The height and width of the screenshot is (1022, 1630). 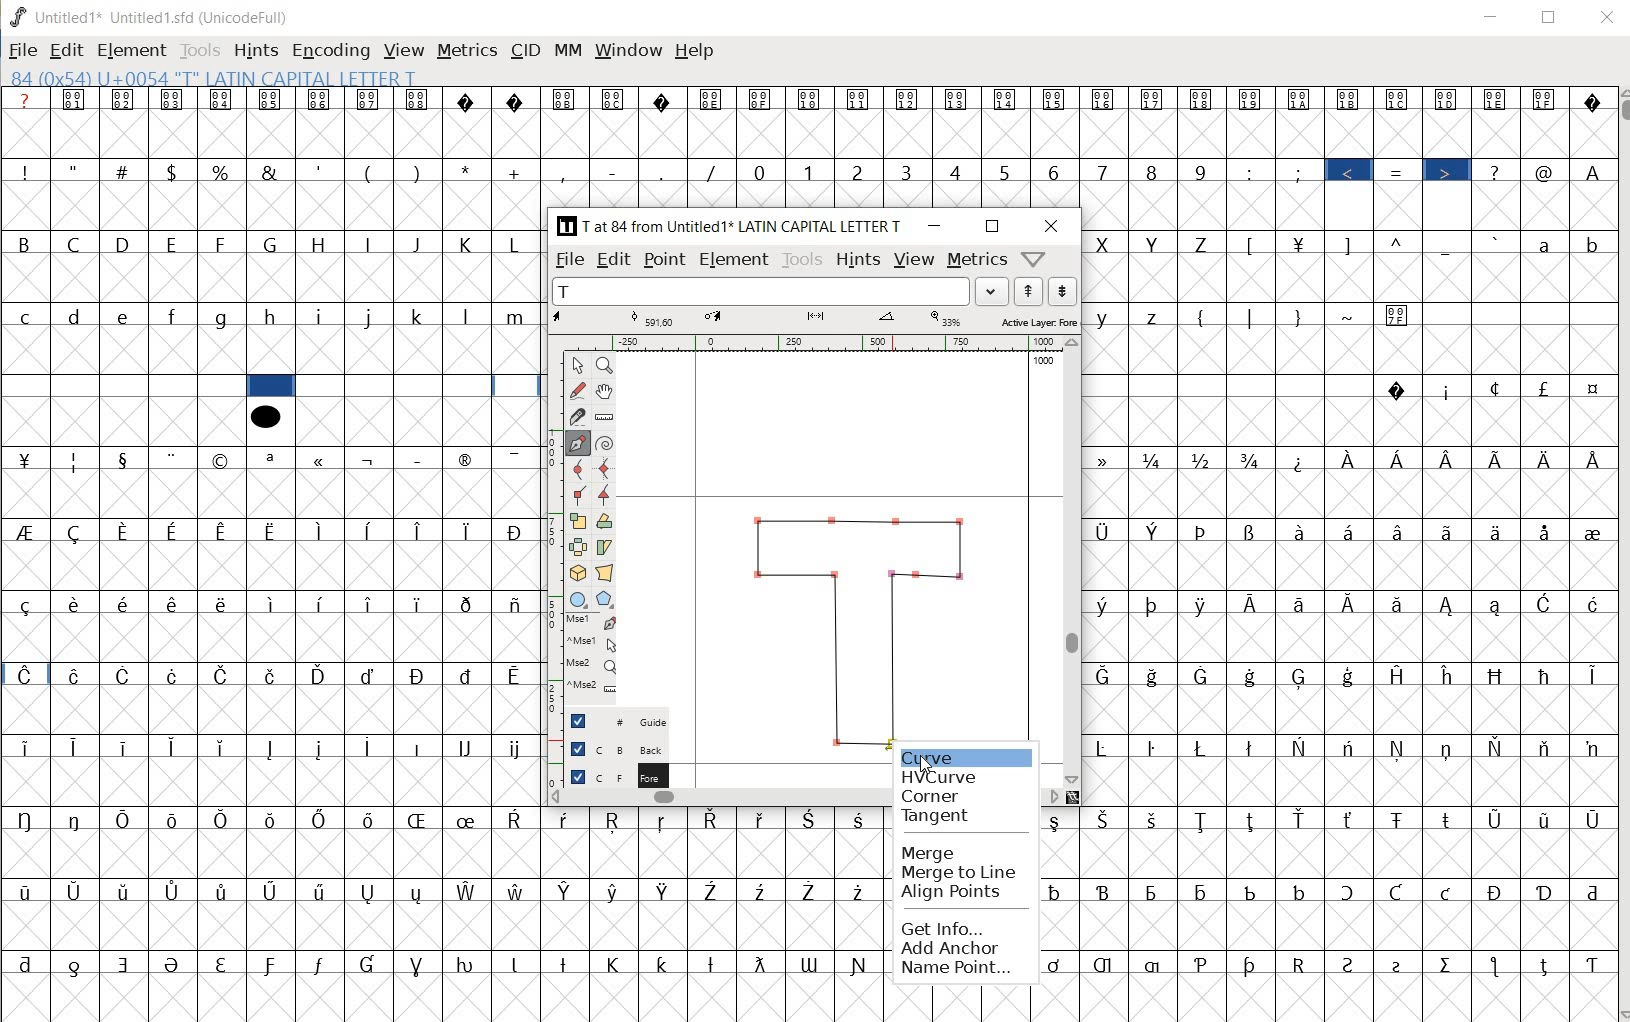 What do you see at coordinates (1109, 604) in the screenshot?
I see `Symbol` at bounding box center [1109, 604].